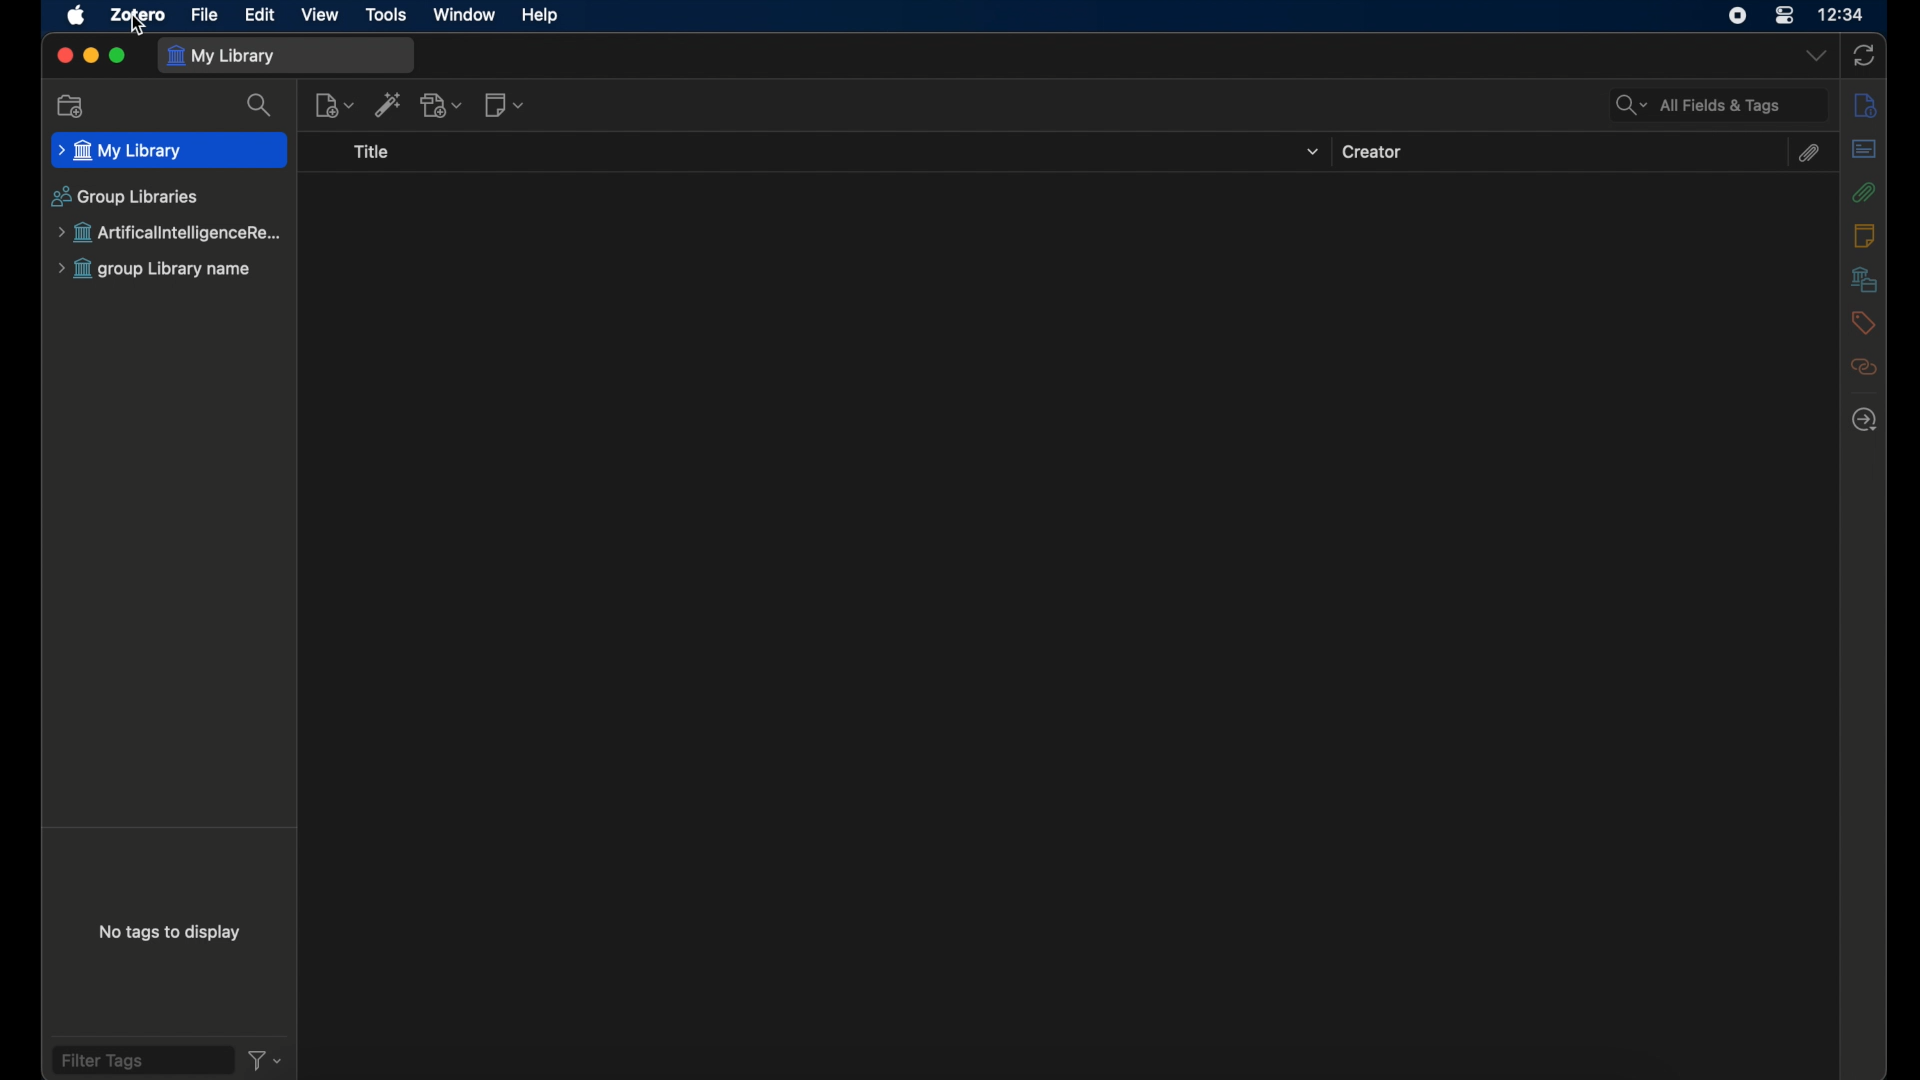 Image resolution: width=1920 pixels, height=1080 pixels. Describe the element at coordinates (62, 57) in the screenshot. I see `close` at that location.